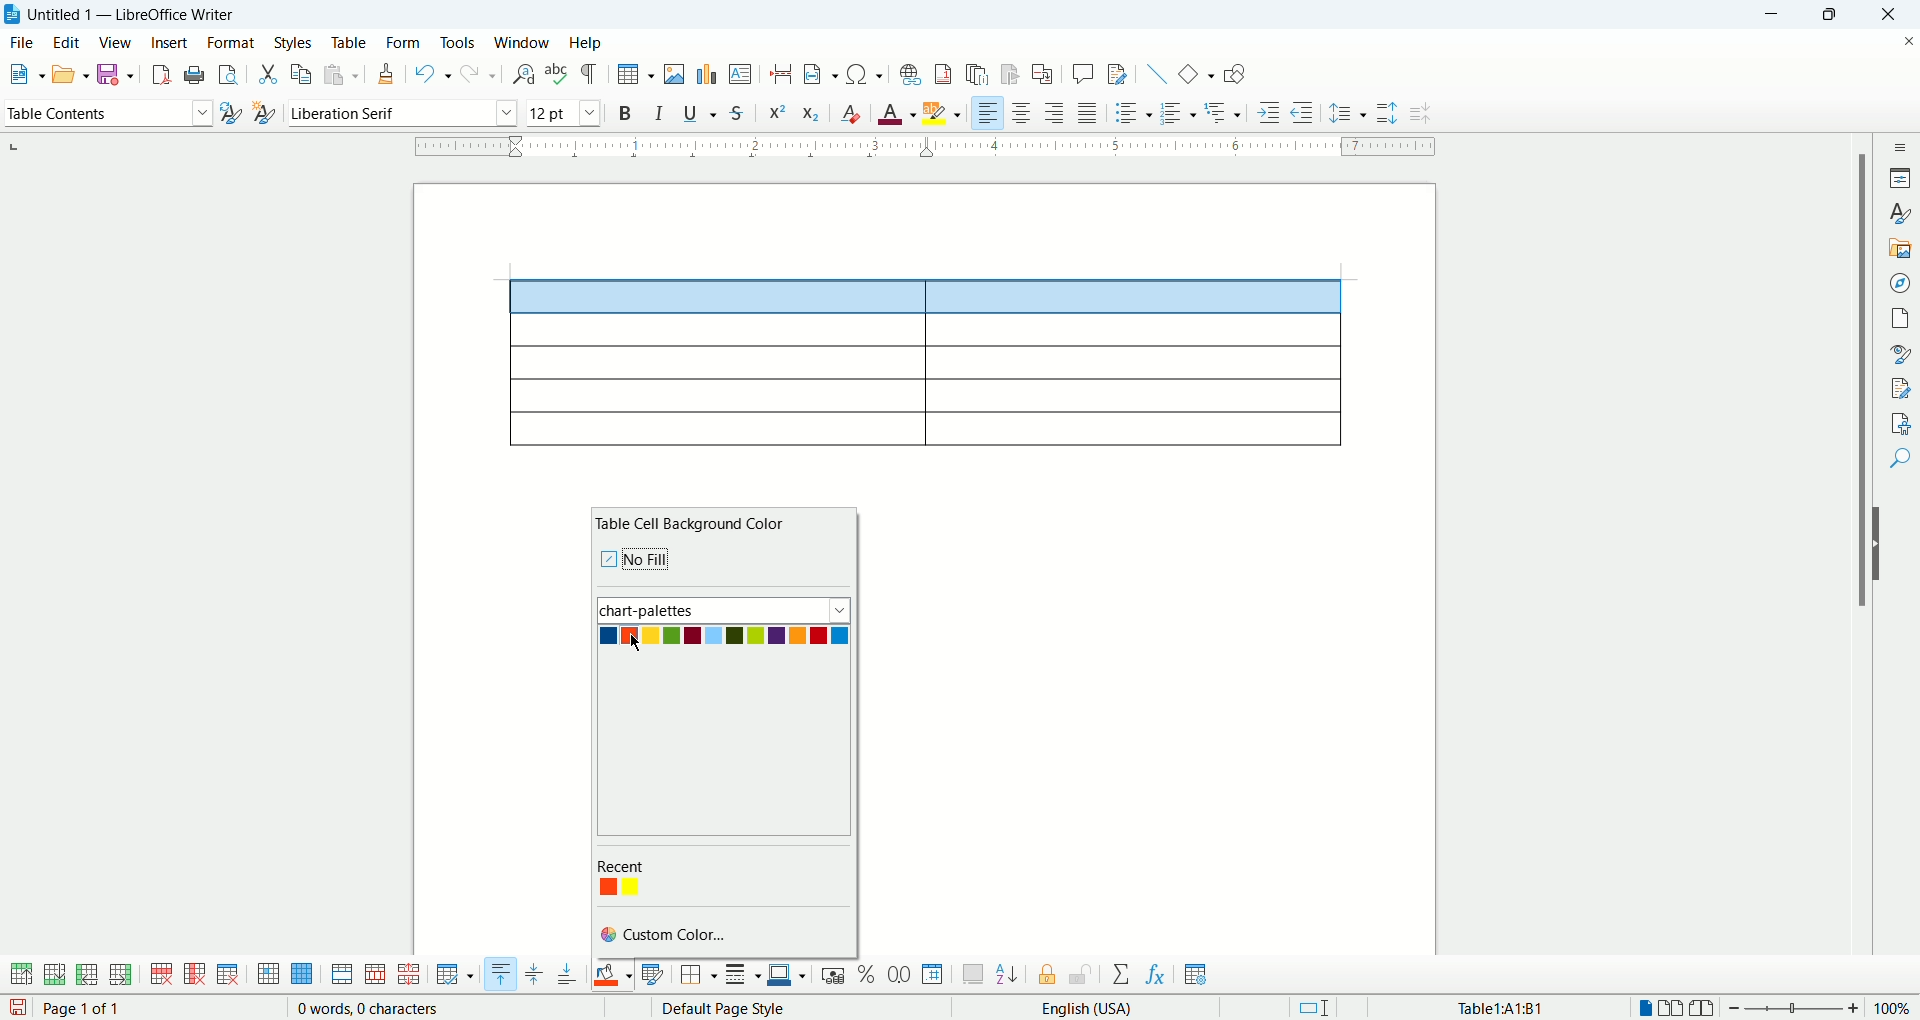  Describe the element at coordinates (1080, 975) in the screenshot. I see `unprotect cells` at that location.